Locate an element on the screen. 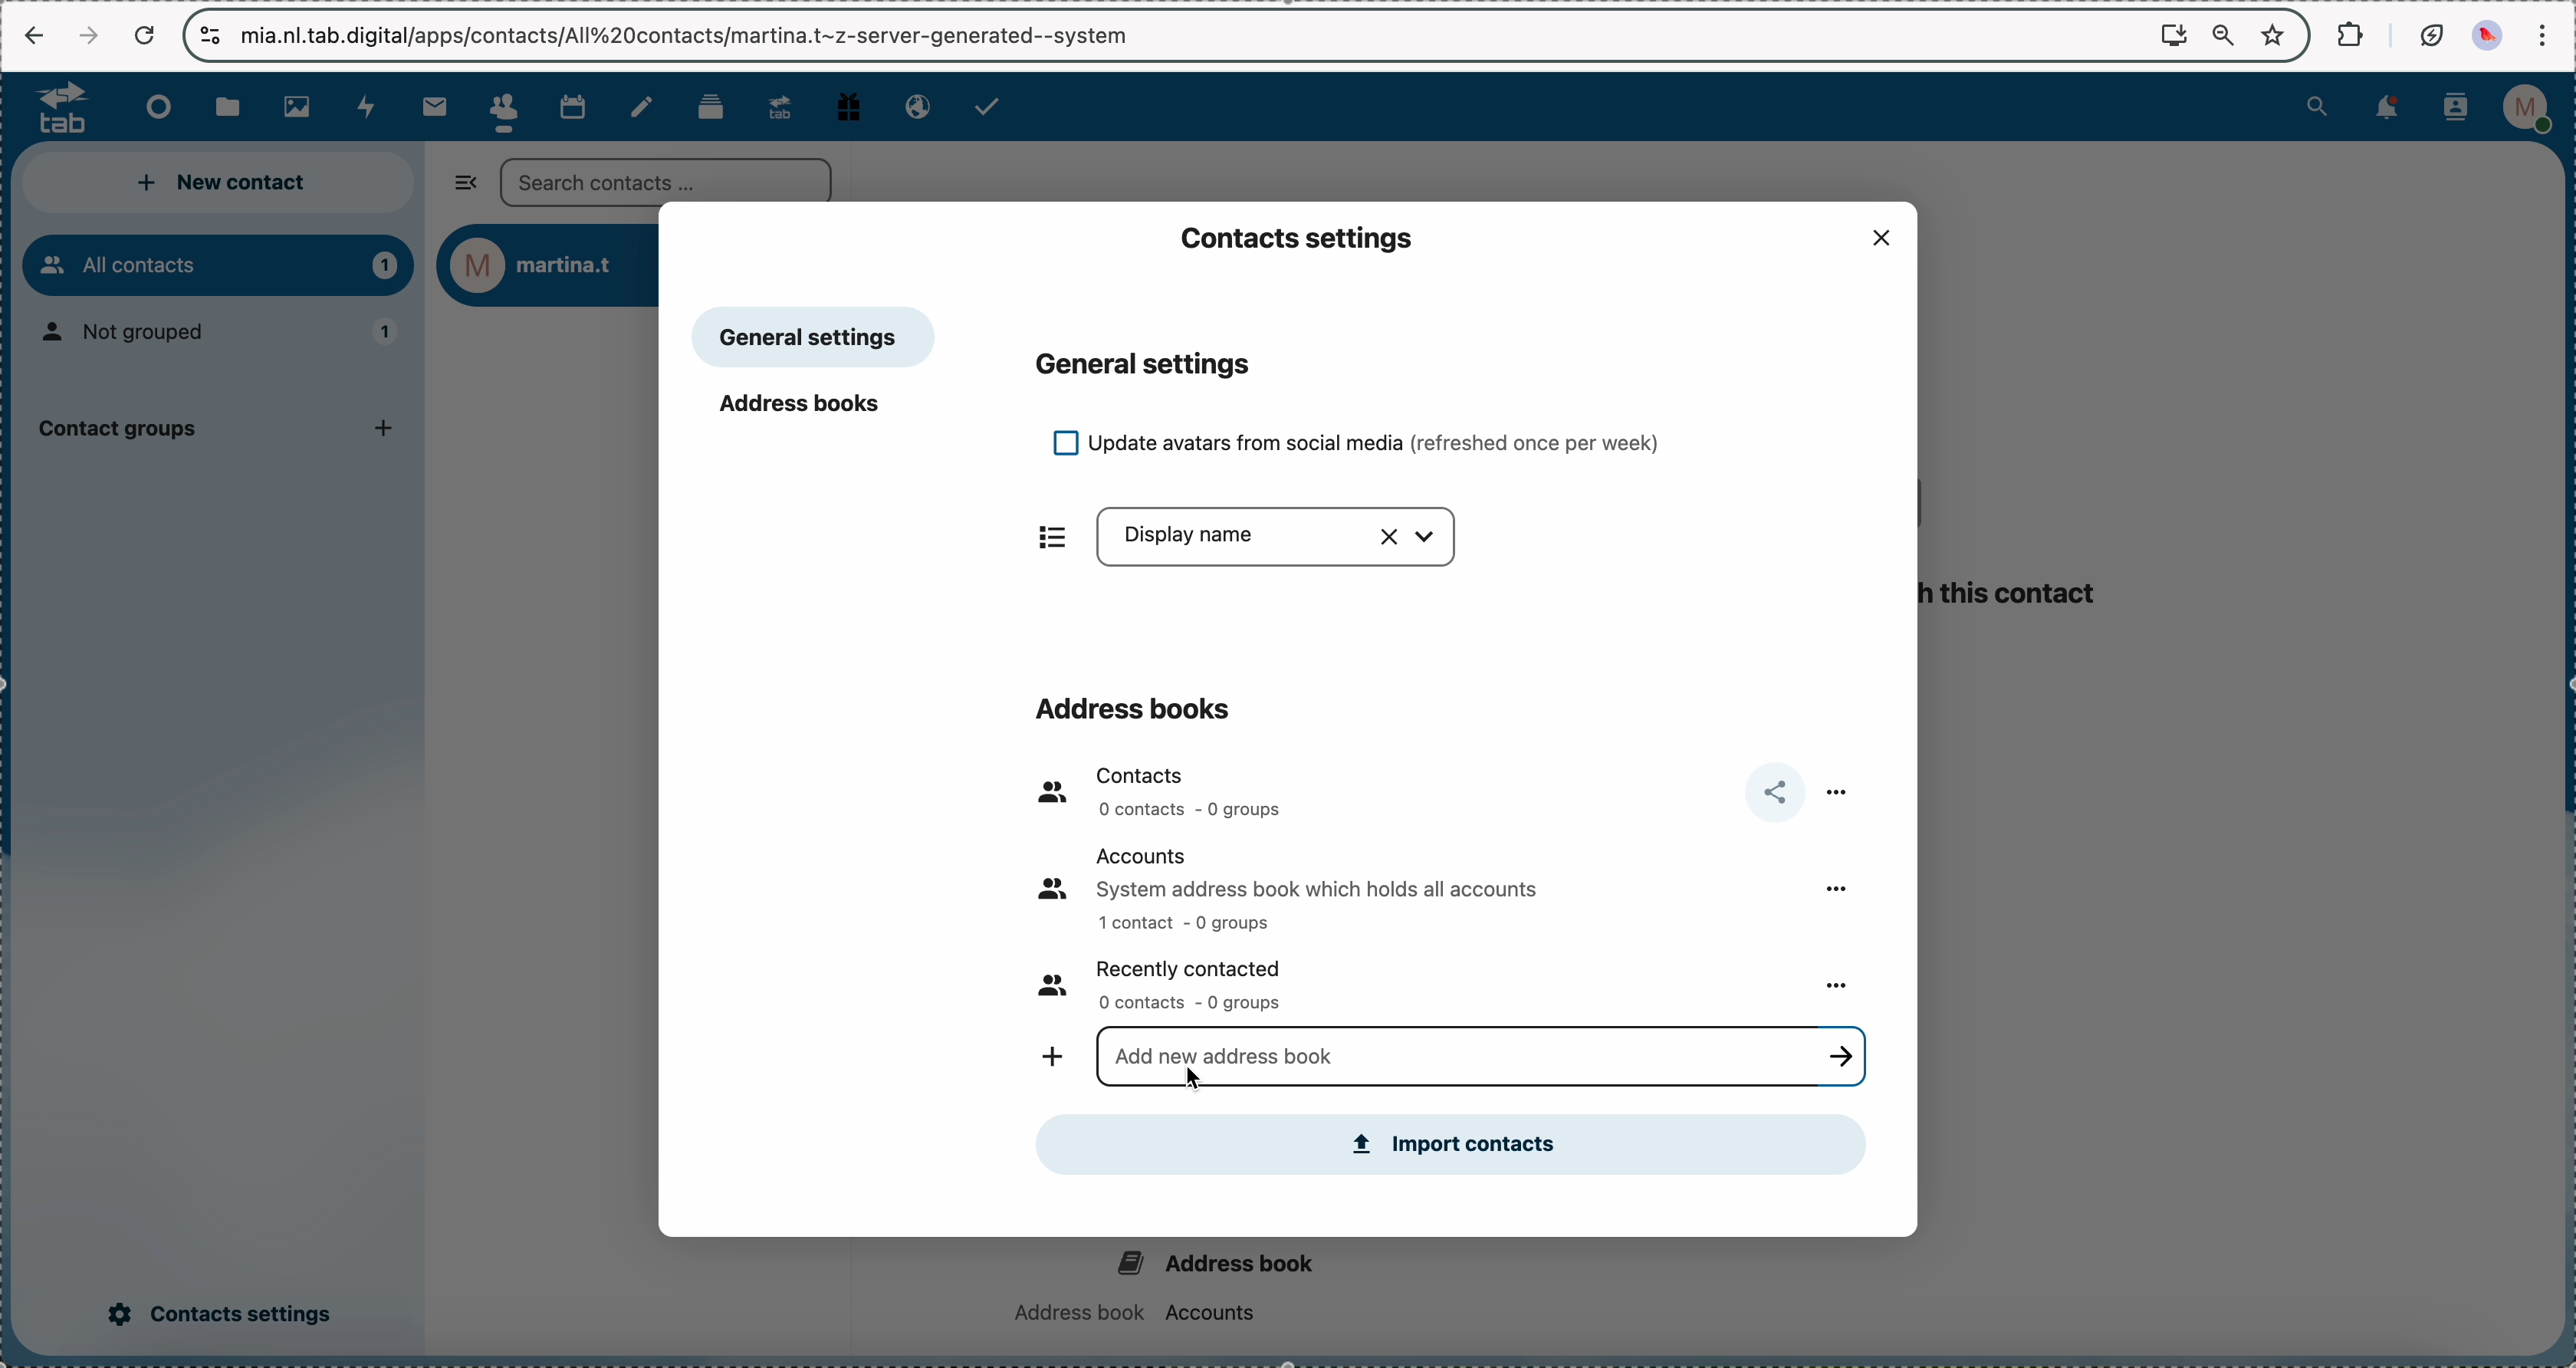  navigate foward is located at coordinates (84, 34).